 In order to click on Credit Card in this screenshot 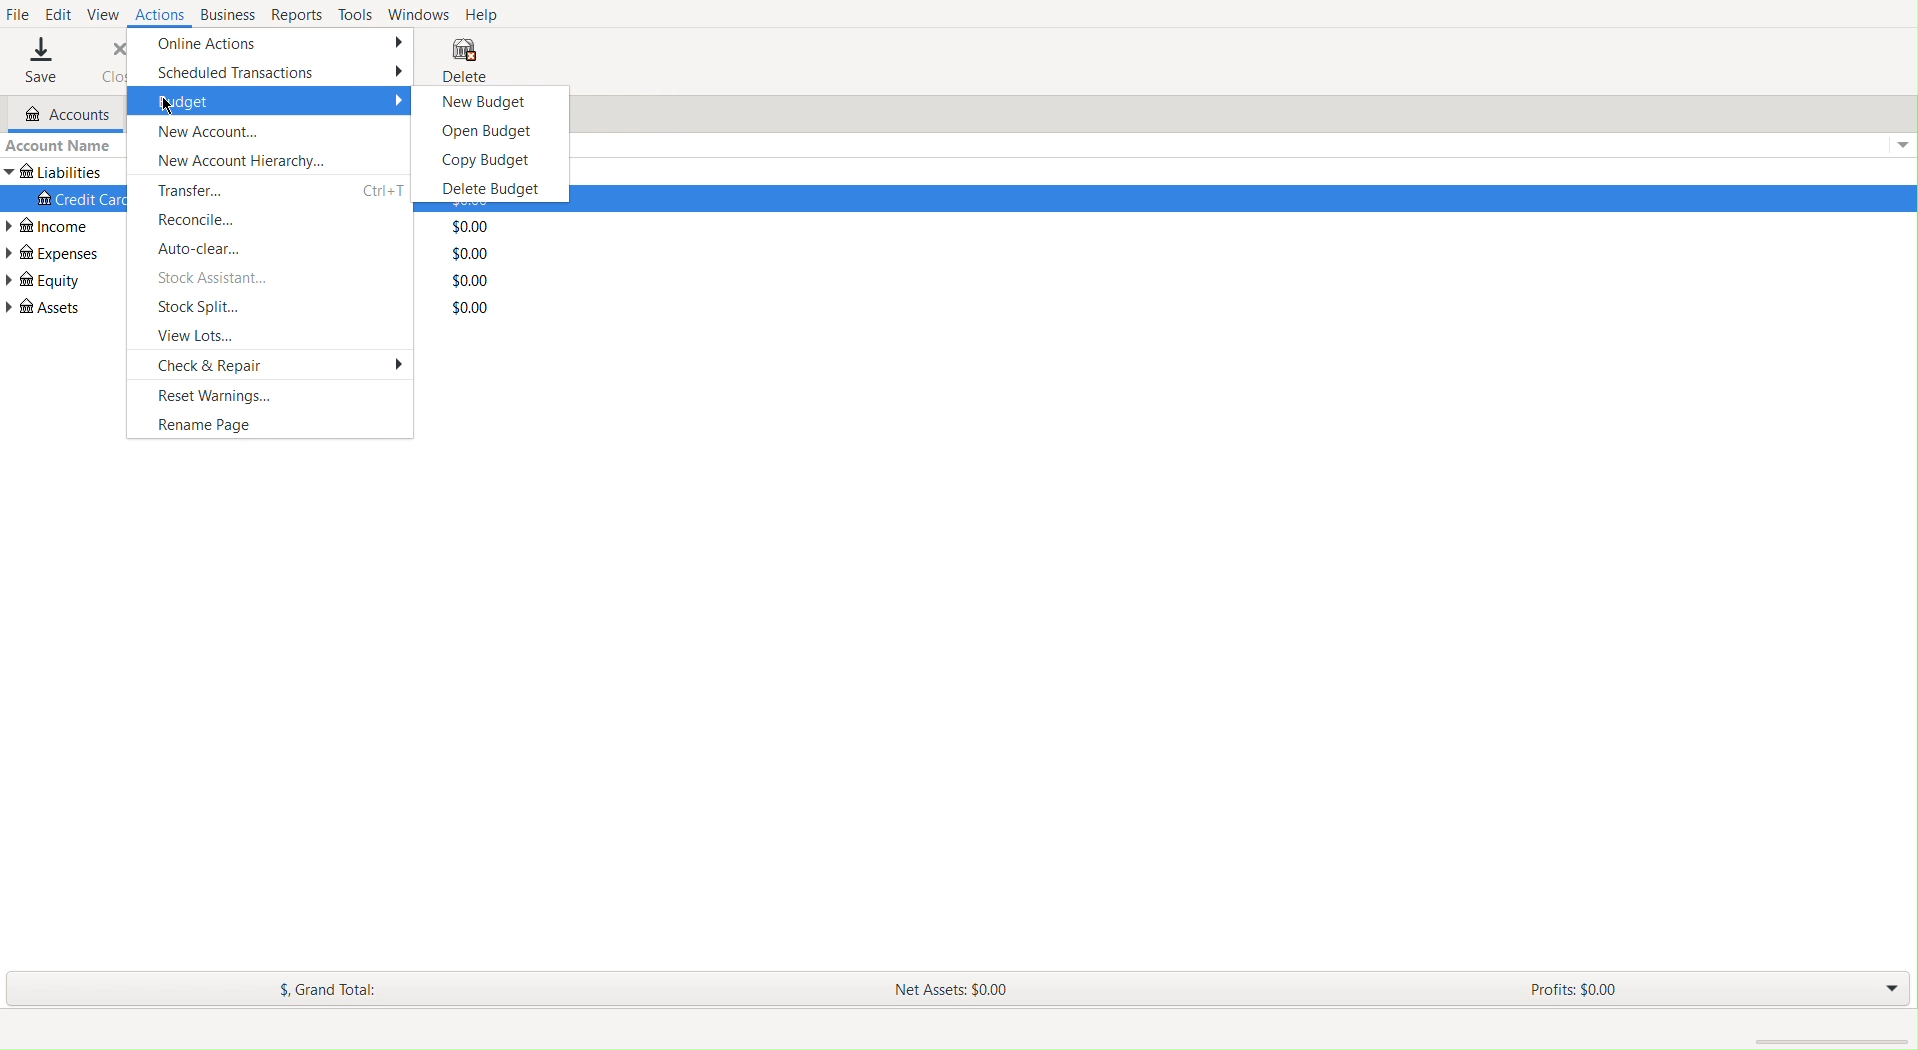, I will do `click(76, 200)`.